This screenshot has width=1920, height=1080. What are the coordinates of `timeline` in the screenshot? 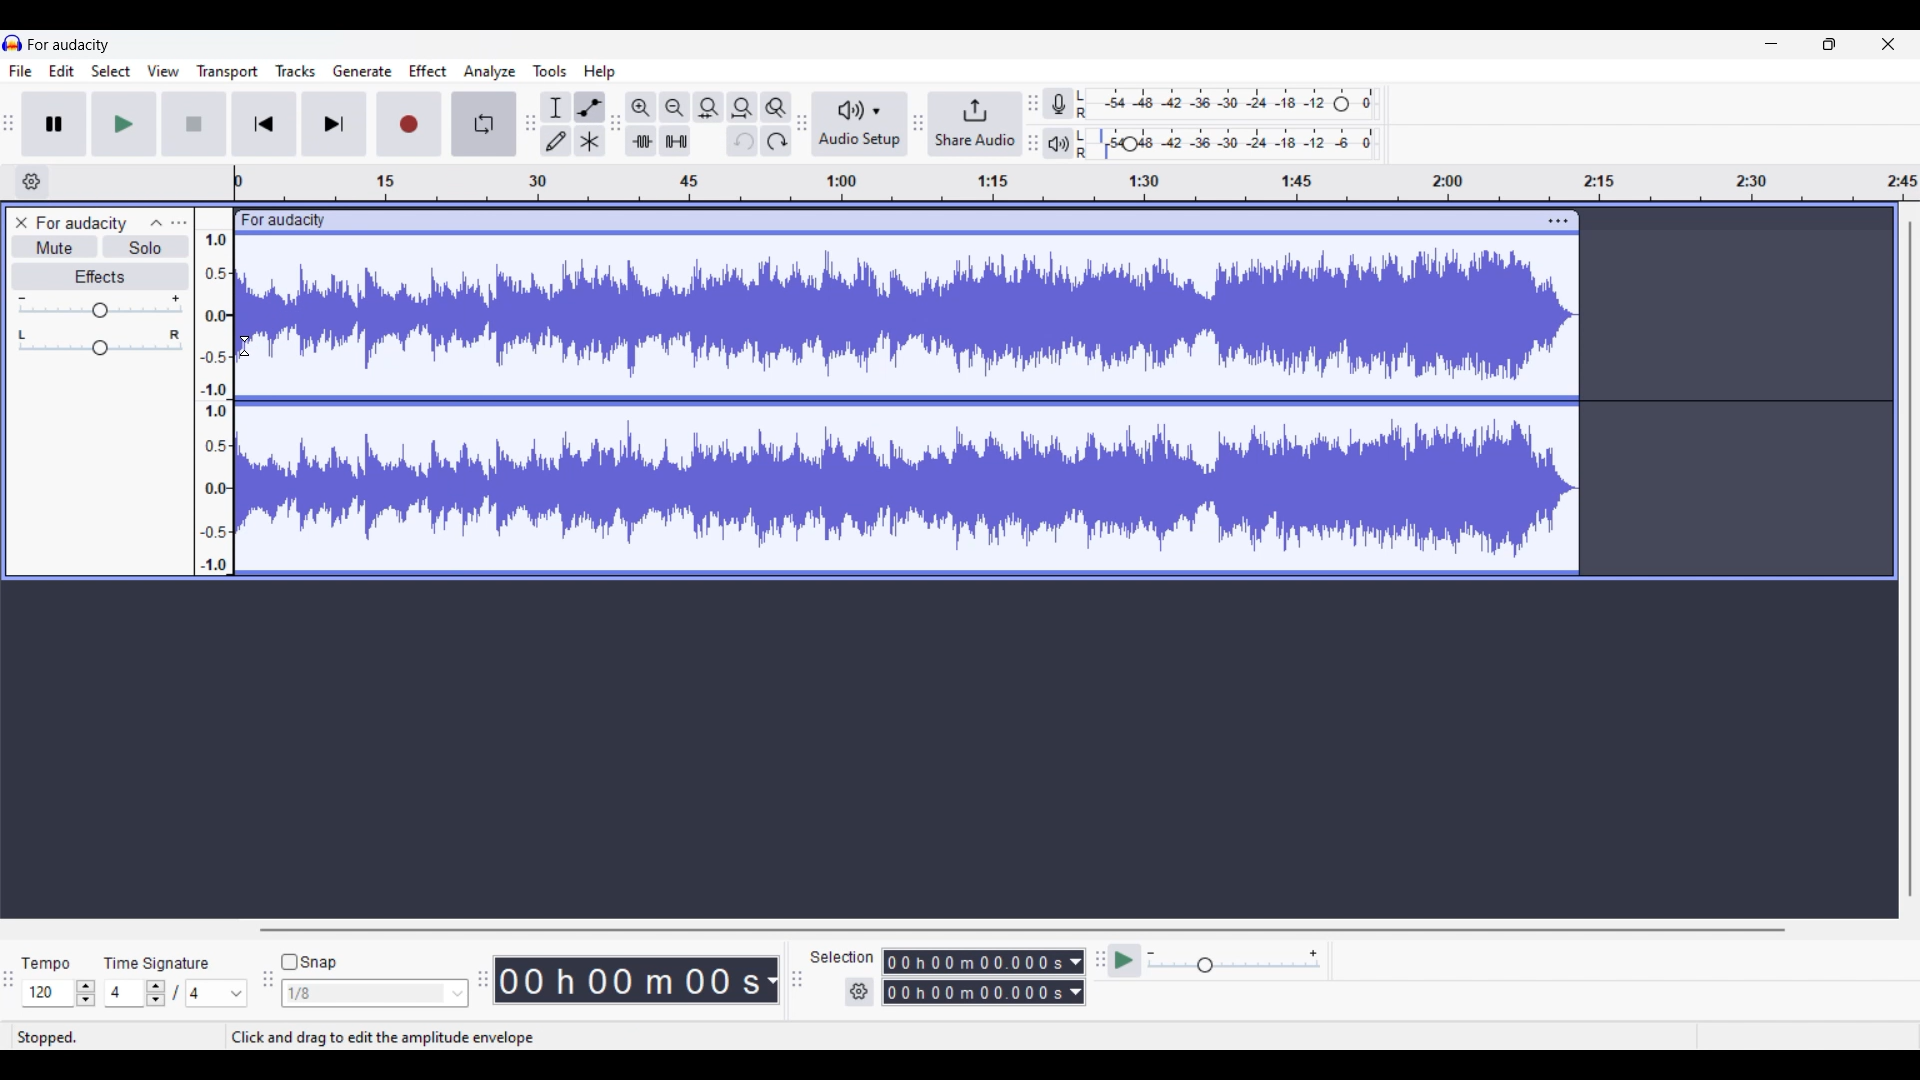 It's located at (1076, 183).